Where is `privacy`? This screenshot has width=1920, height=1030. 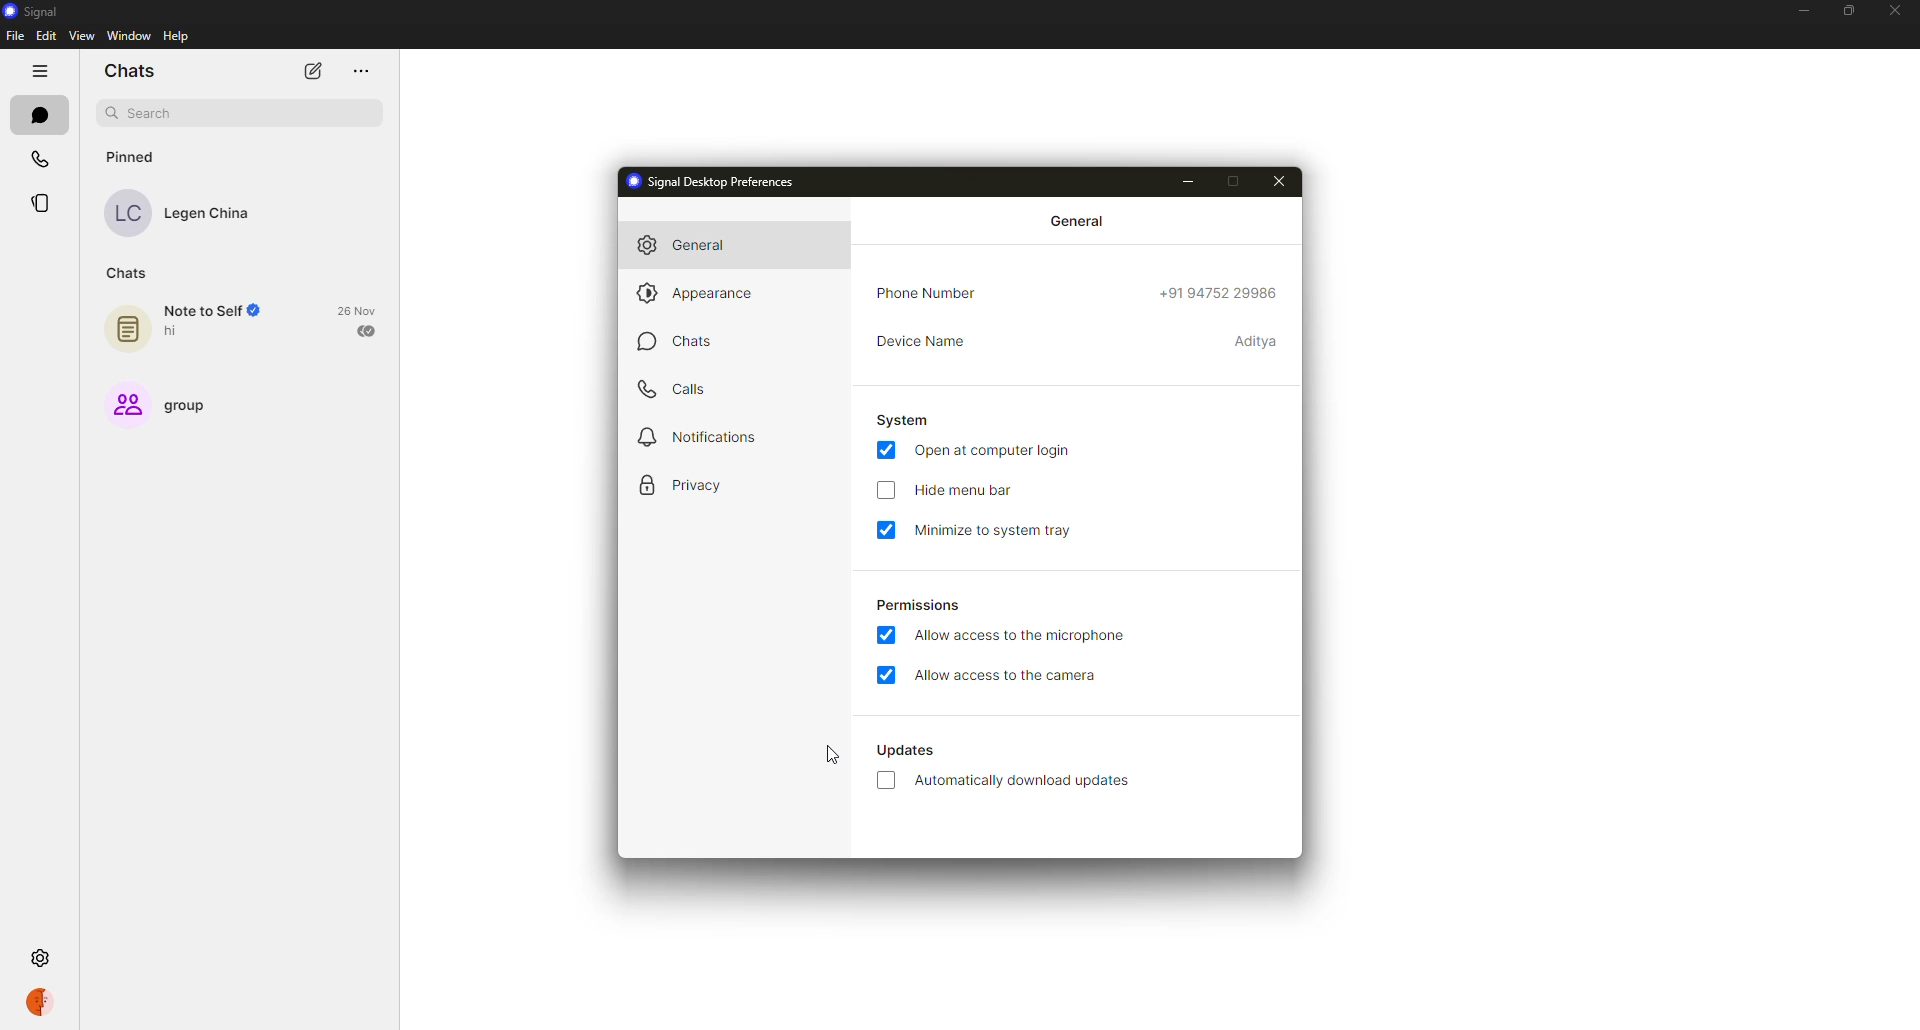
privacy is located at coordinates (681, 482).